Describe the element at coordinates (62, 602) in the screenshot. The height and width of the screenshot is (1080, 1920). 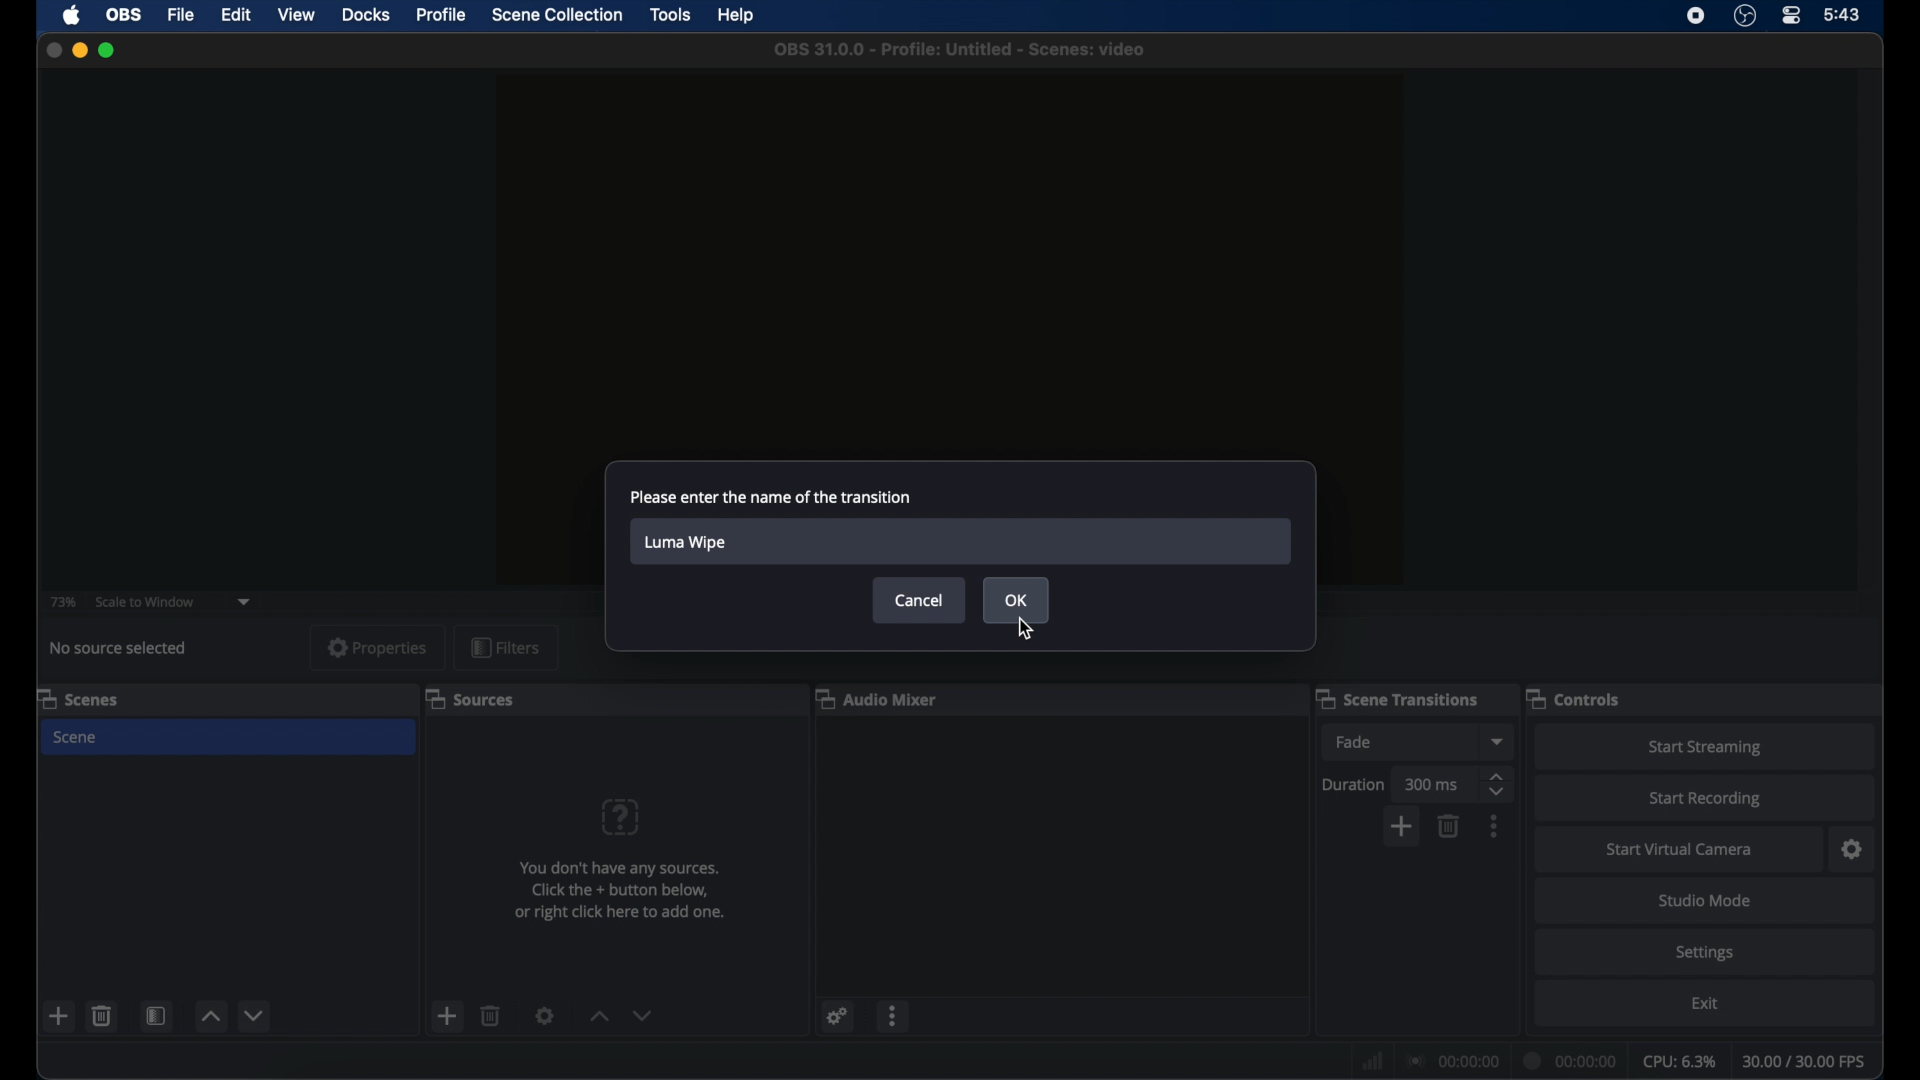
I see `73%` at that location.